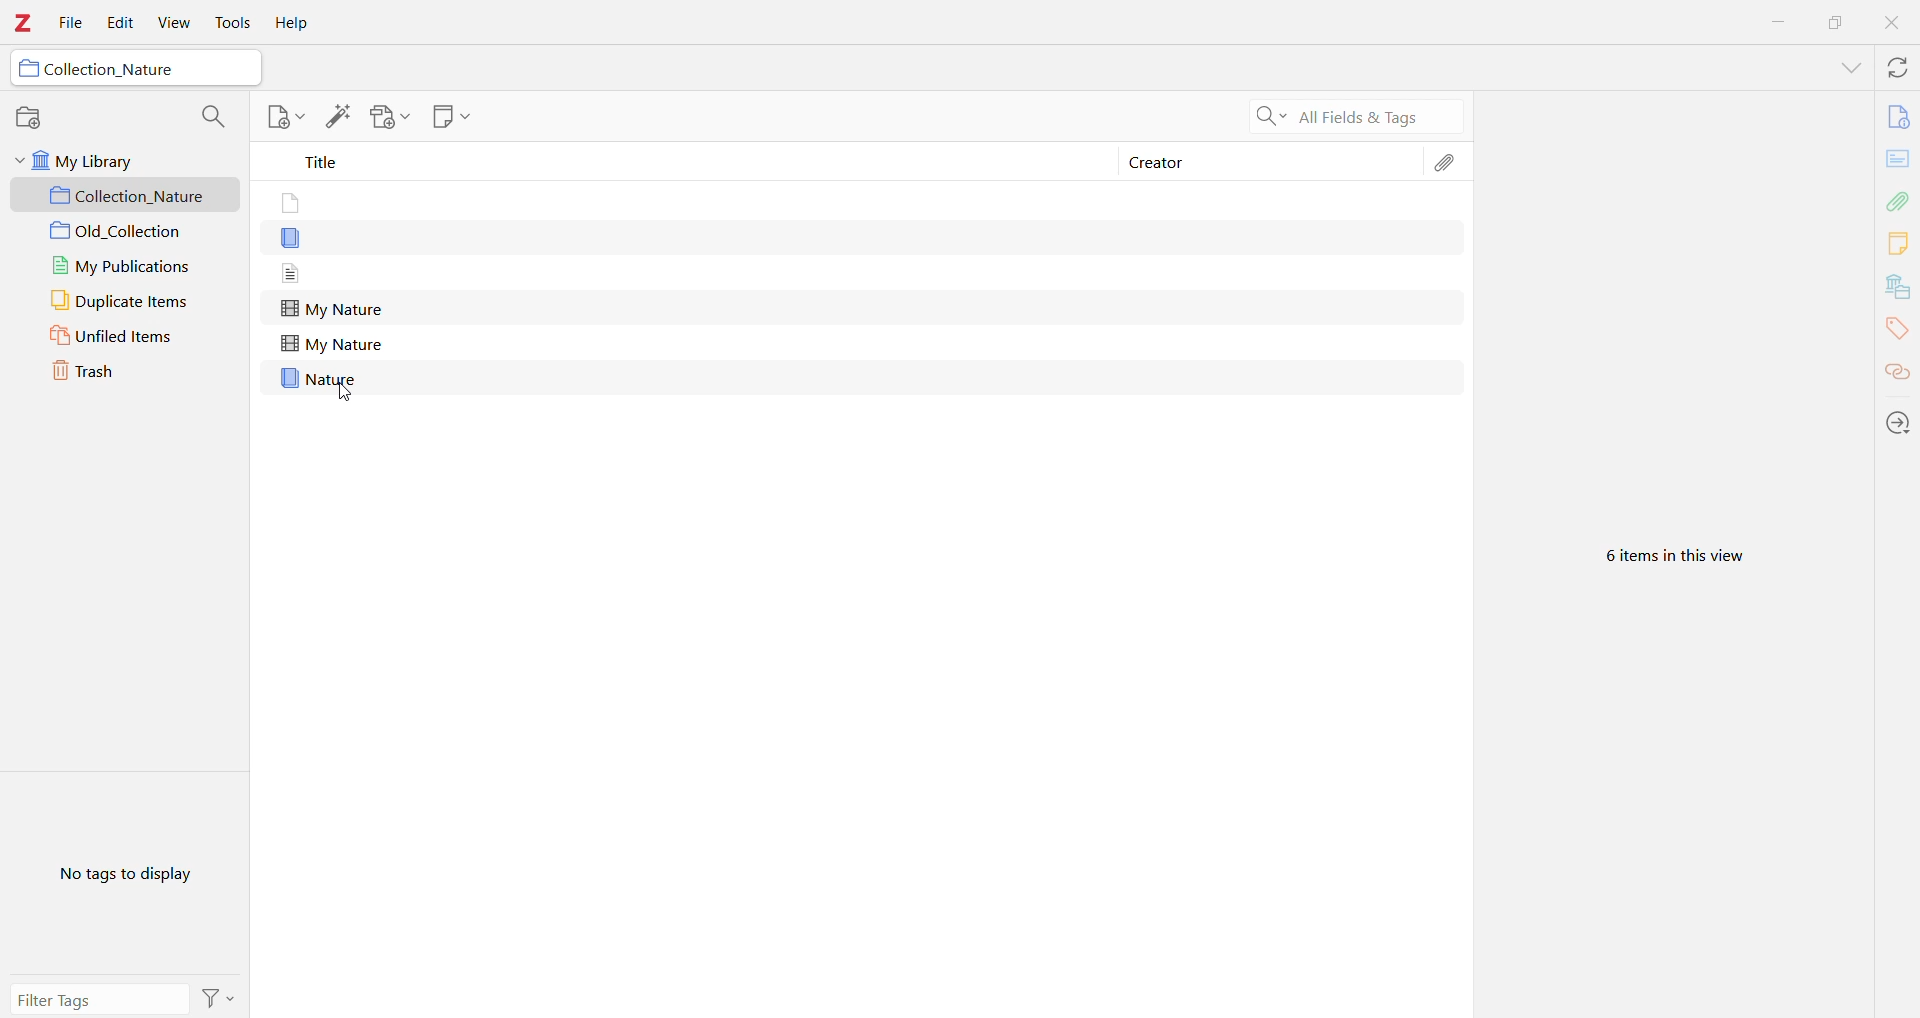 The image size is (1920, 1018). What do you see at coordinates (1897, 245) in the screenshot?
I see `Notes` at bounding box center [1897, 245].